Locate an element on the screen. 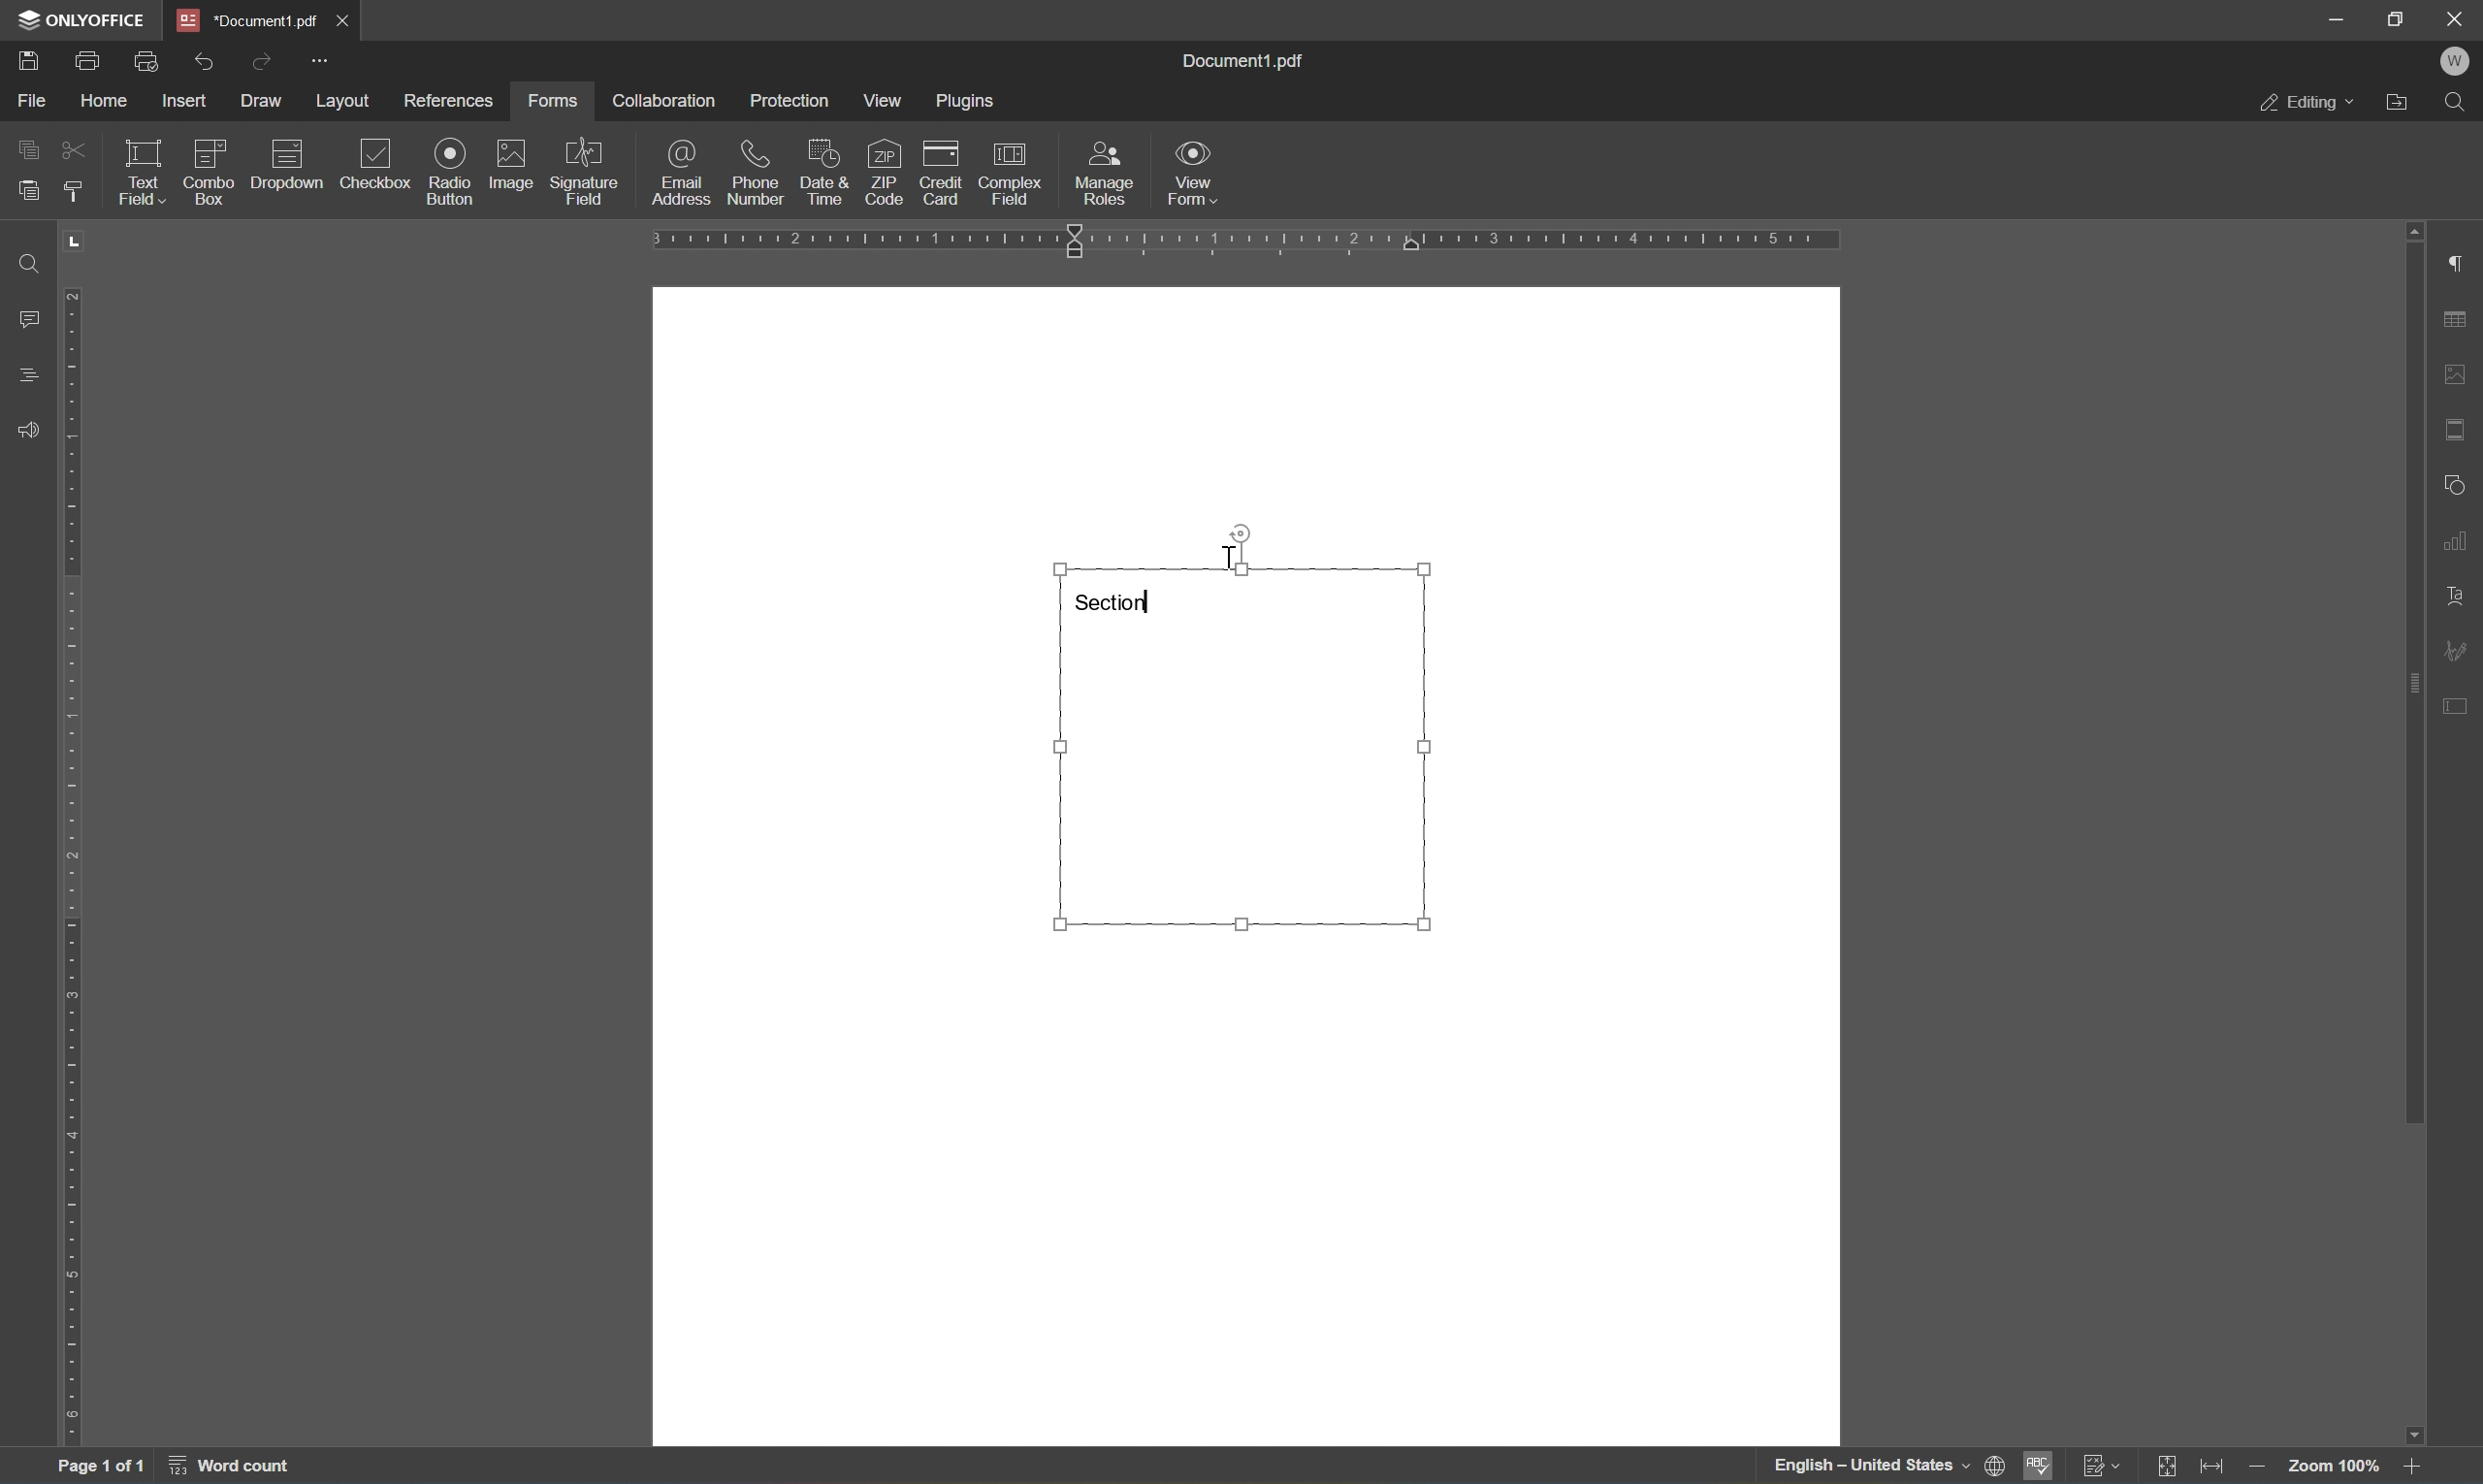  Open file location is located at coordinates (2402, 104).